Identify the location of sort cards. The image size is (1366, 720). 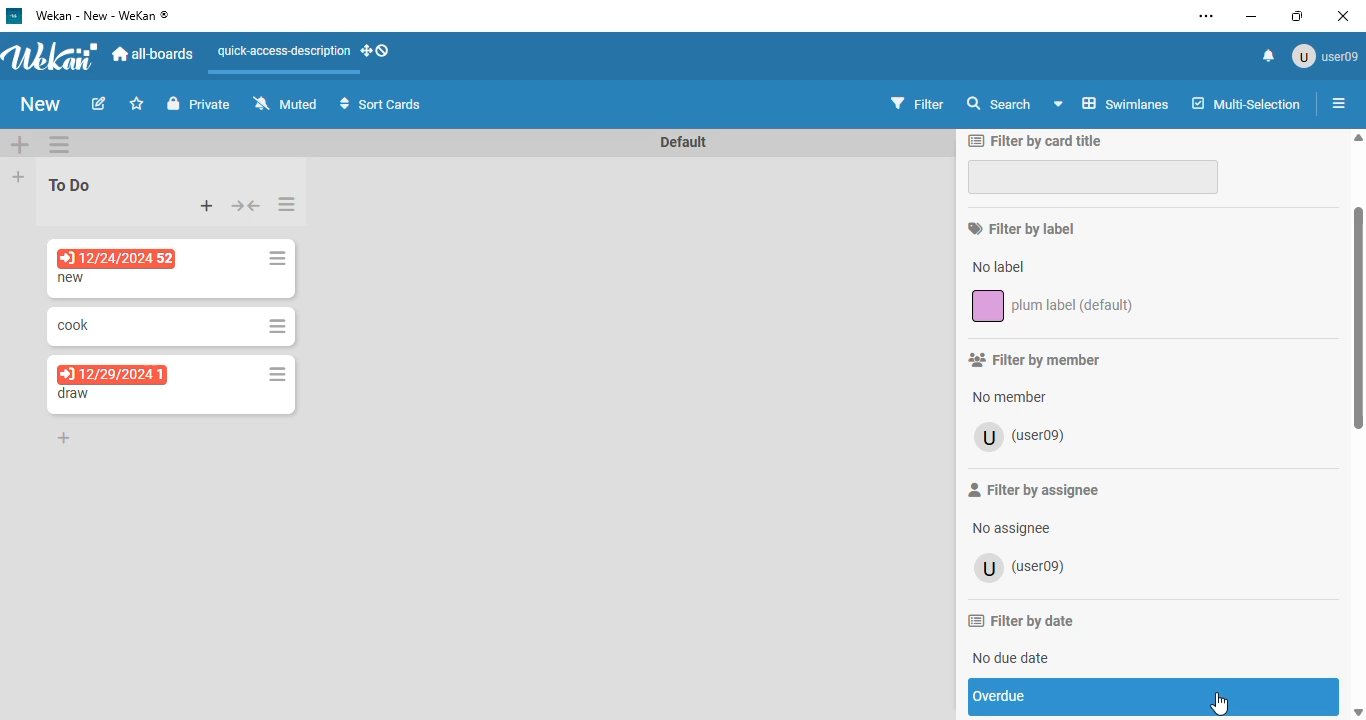
(380, 103).